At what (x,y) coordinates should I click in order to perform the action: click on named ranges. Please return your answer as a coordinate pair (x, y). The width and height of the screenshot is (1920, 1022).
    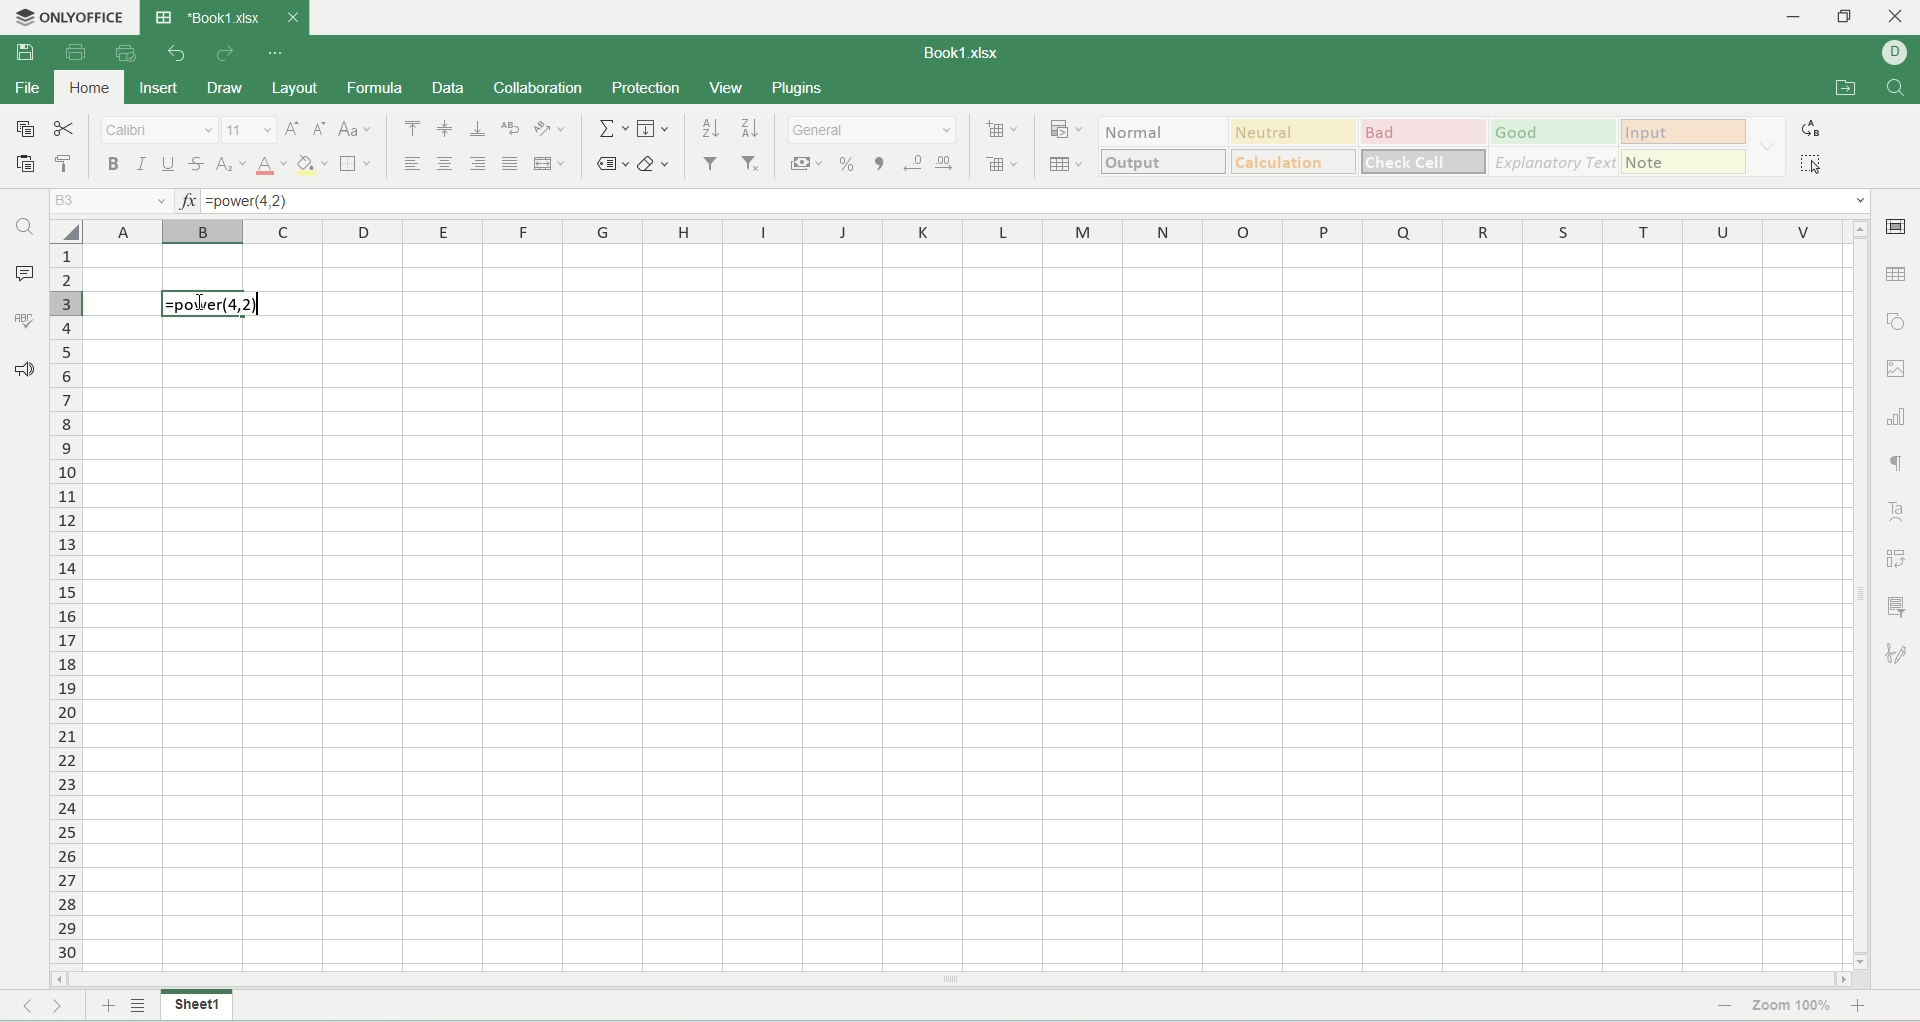
    Looking at the image, I should click on (613, 164).